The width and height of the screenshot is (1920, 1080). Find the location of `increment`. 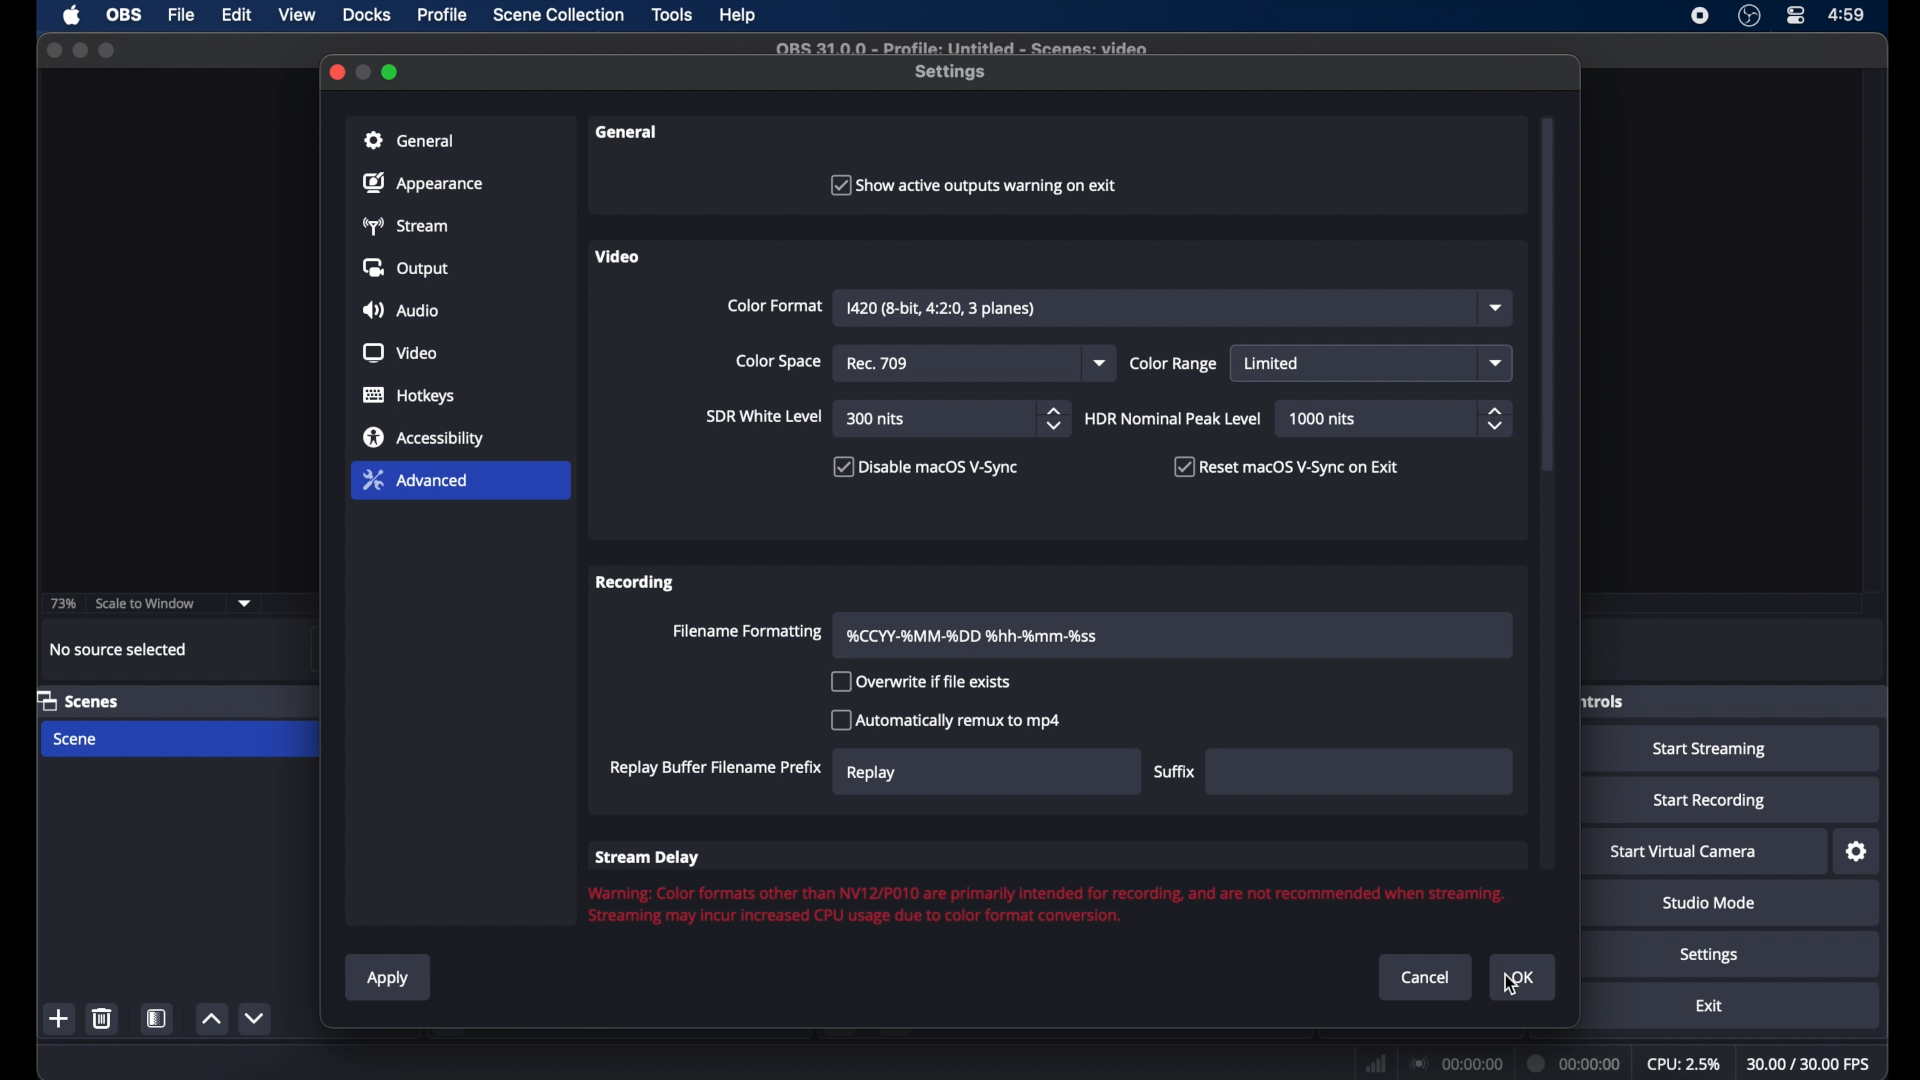

increment is located at coordinates (212, 1019).